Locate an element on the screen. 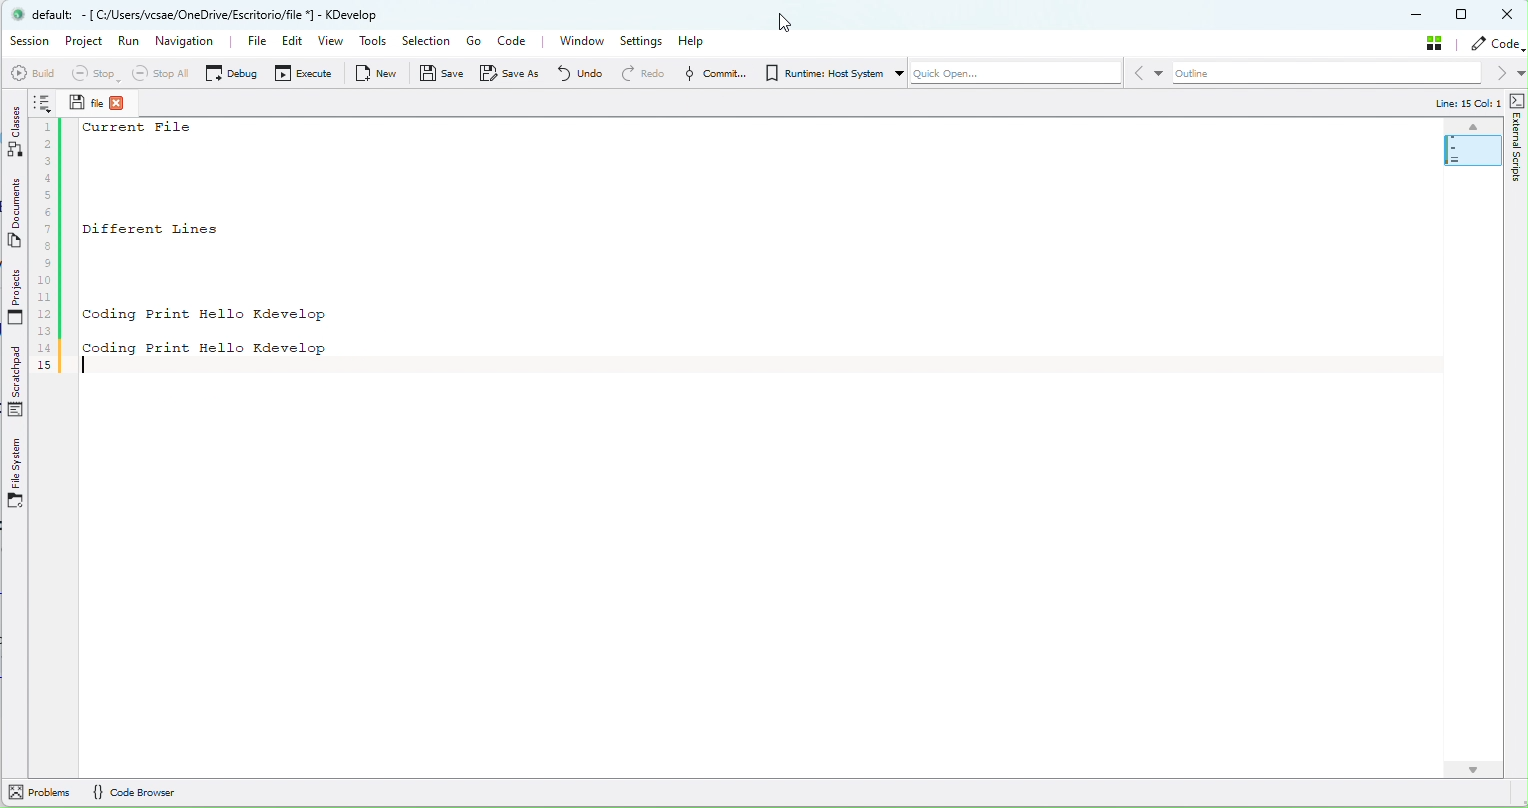  Coding Print Hello Kdevelop is located at coordinates (205, 314).